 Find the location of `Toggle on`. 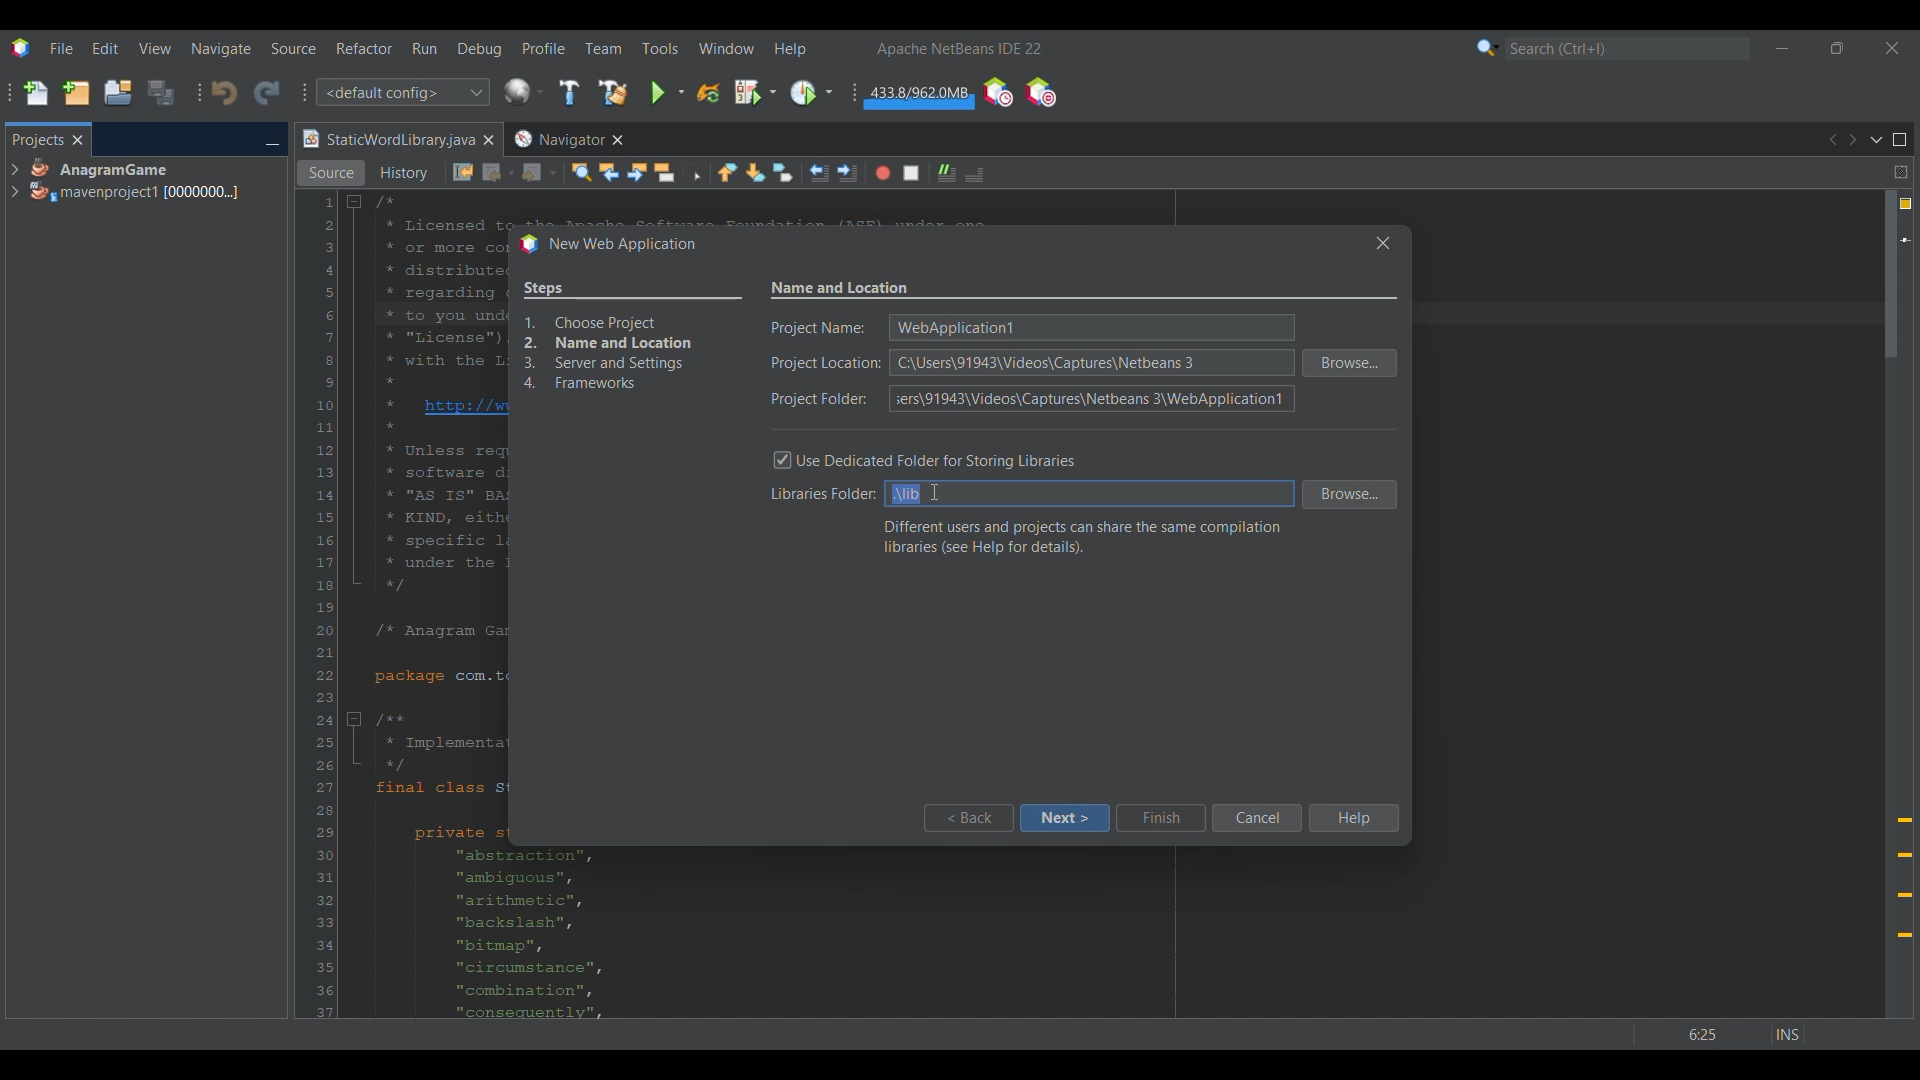

Toggle on is located at coordinates (783, 461).